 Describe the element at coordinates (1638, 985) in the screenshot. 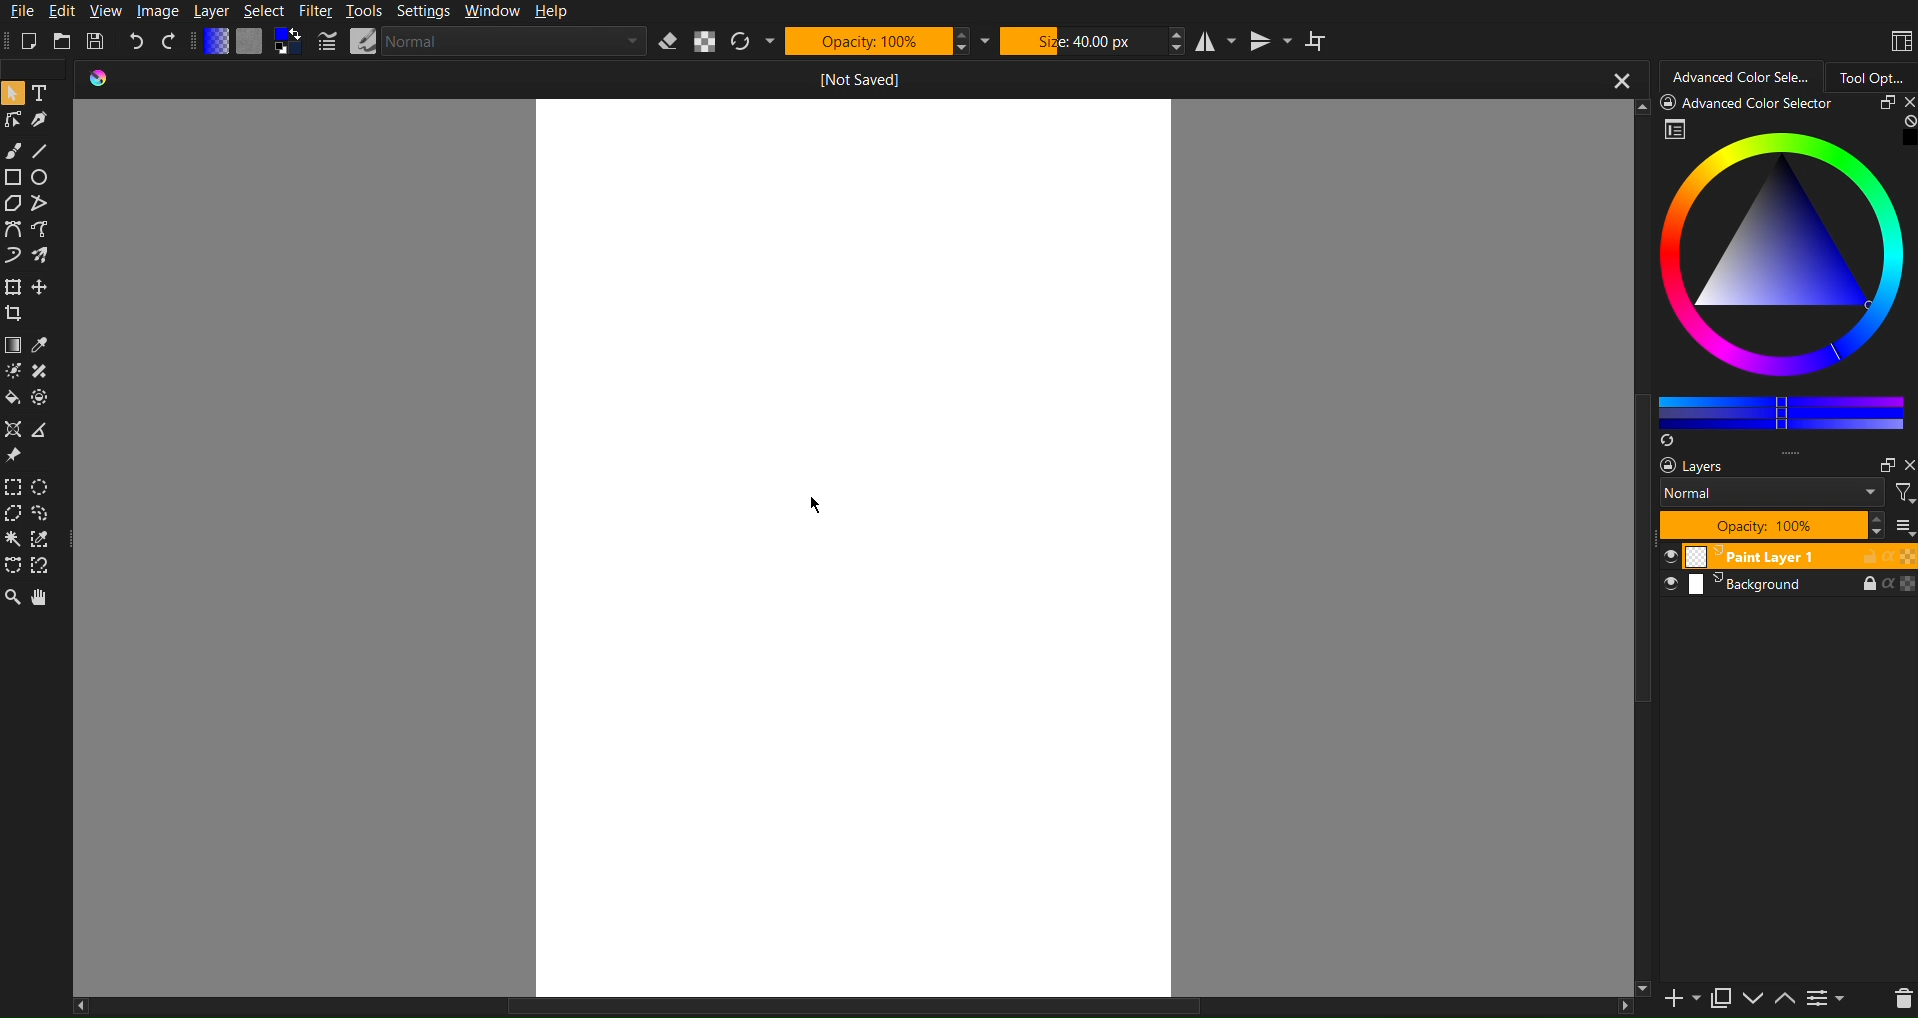

I see `` at that location.